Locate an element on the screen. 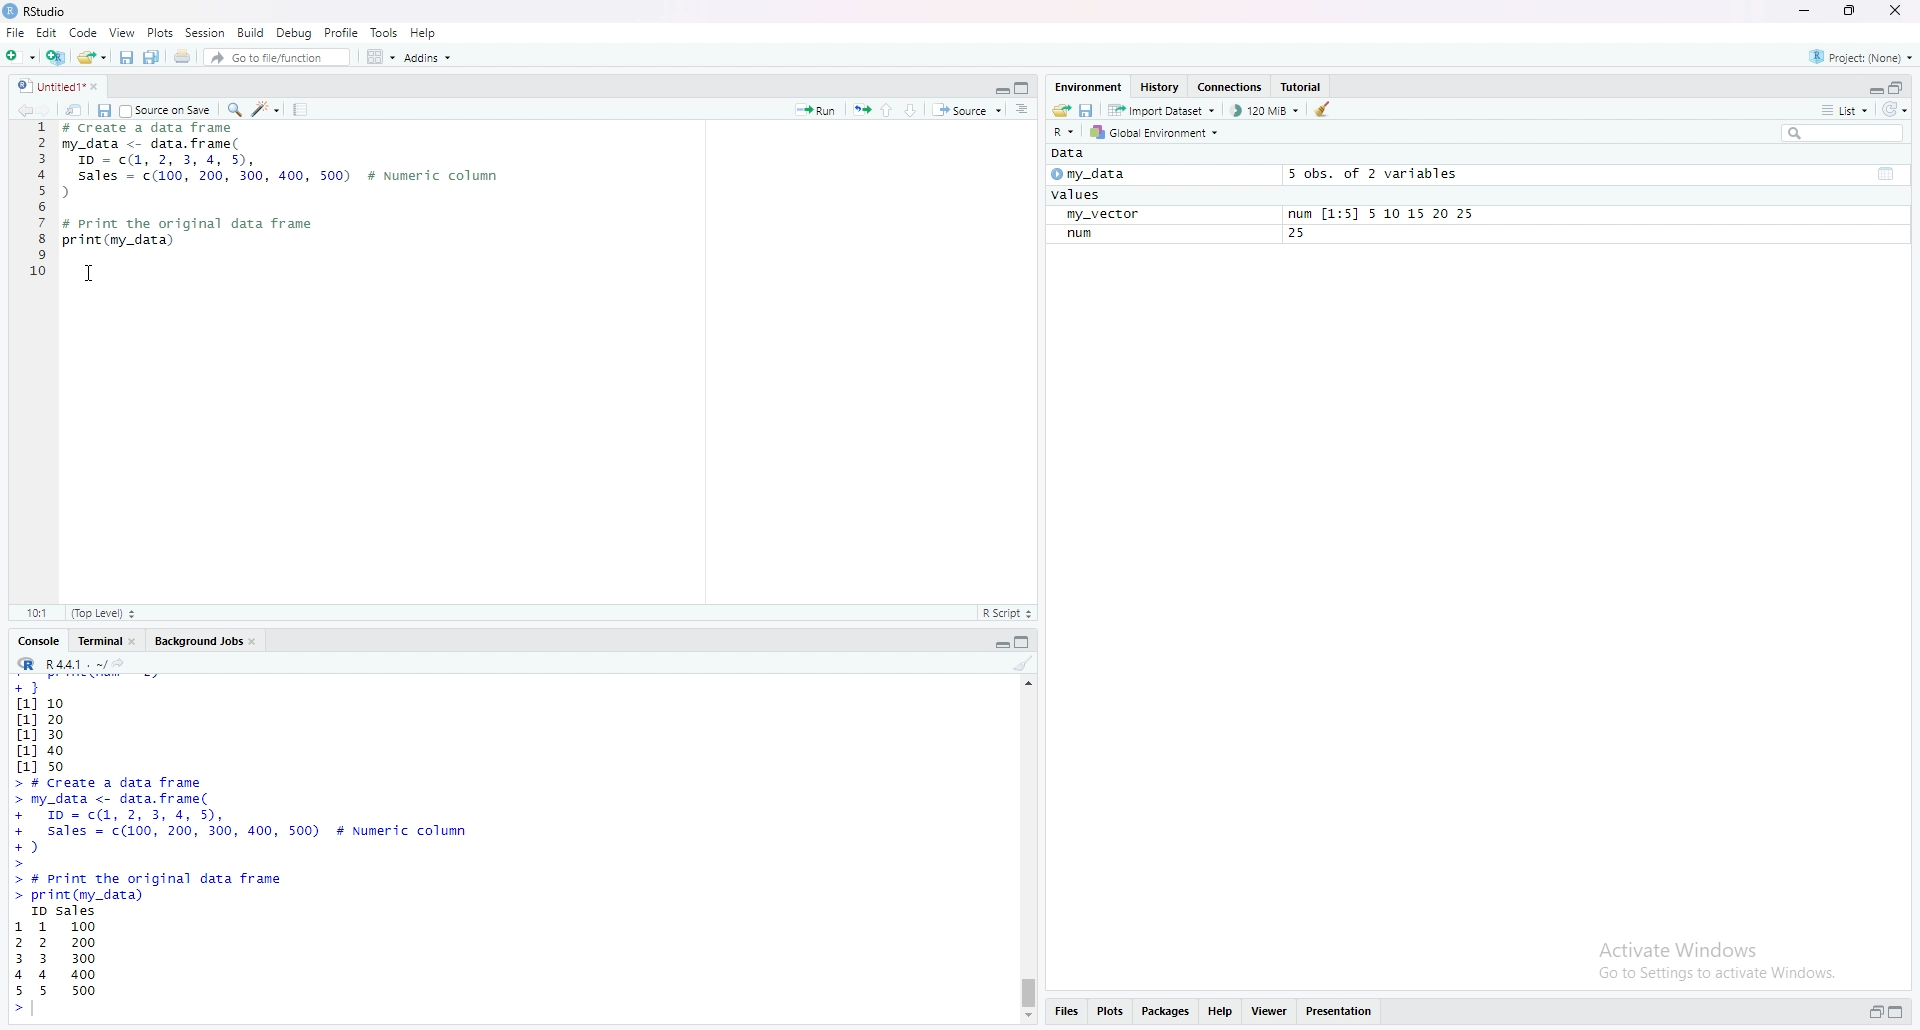 The image size is (1920, 1030). edit is located at coordinates (48, 32).